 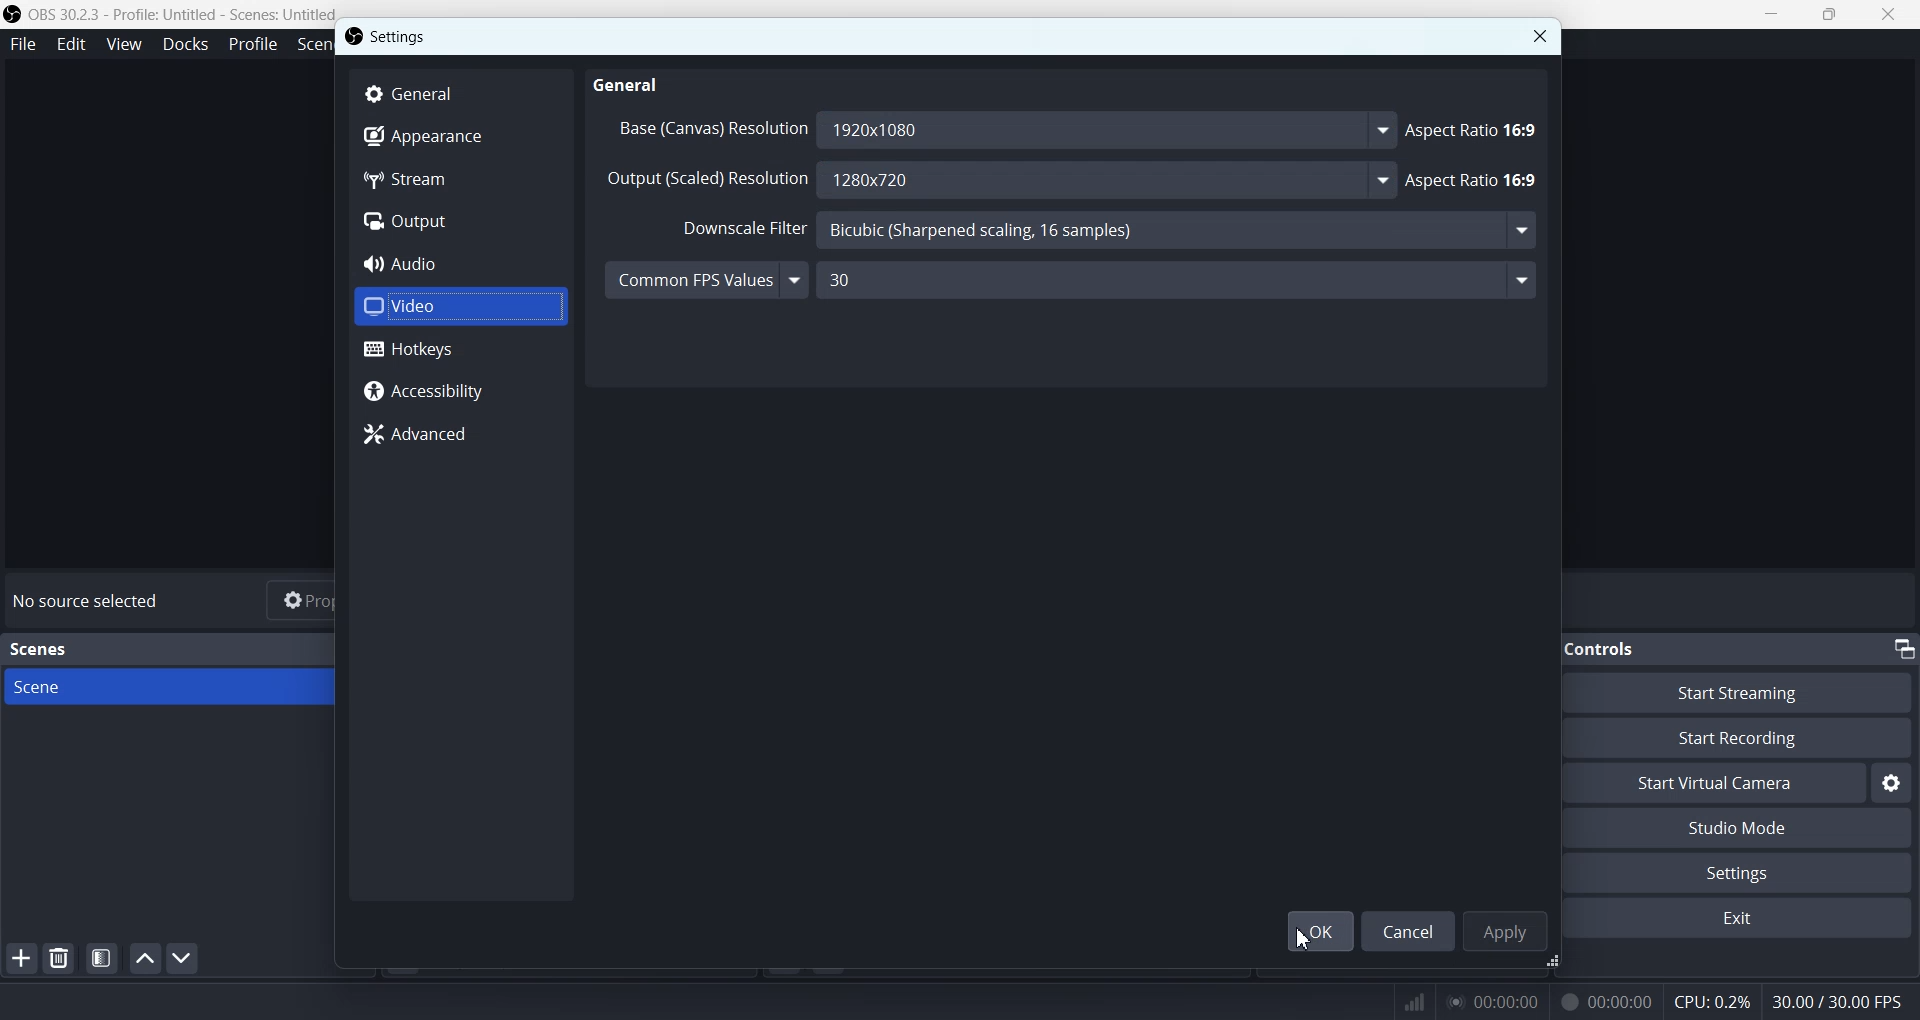 I want to click on Open scene filter, so click(x=102, y=958).